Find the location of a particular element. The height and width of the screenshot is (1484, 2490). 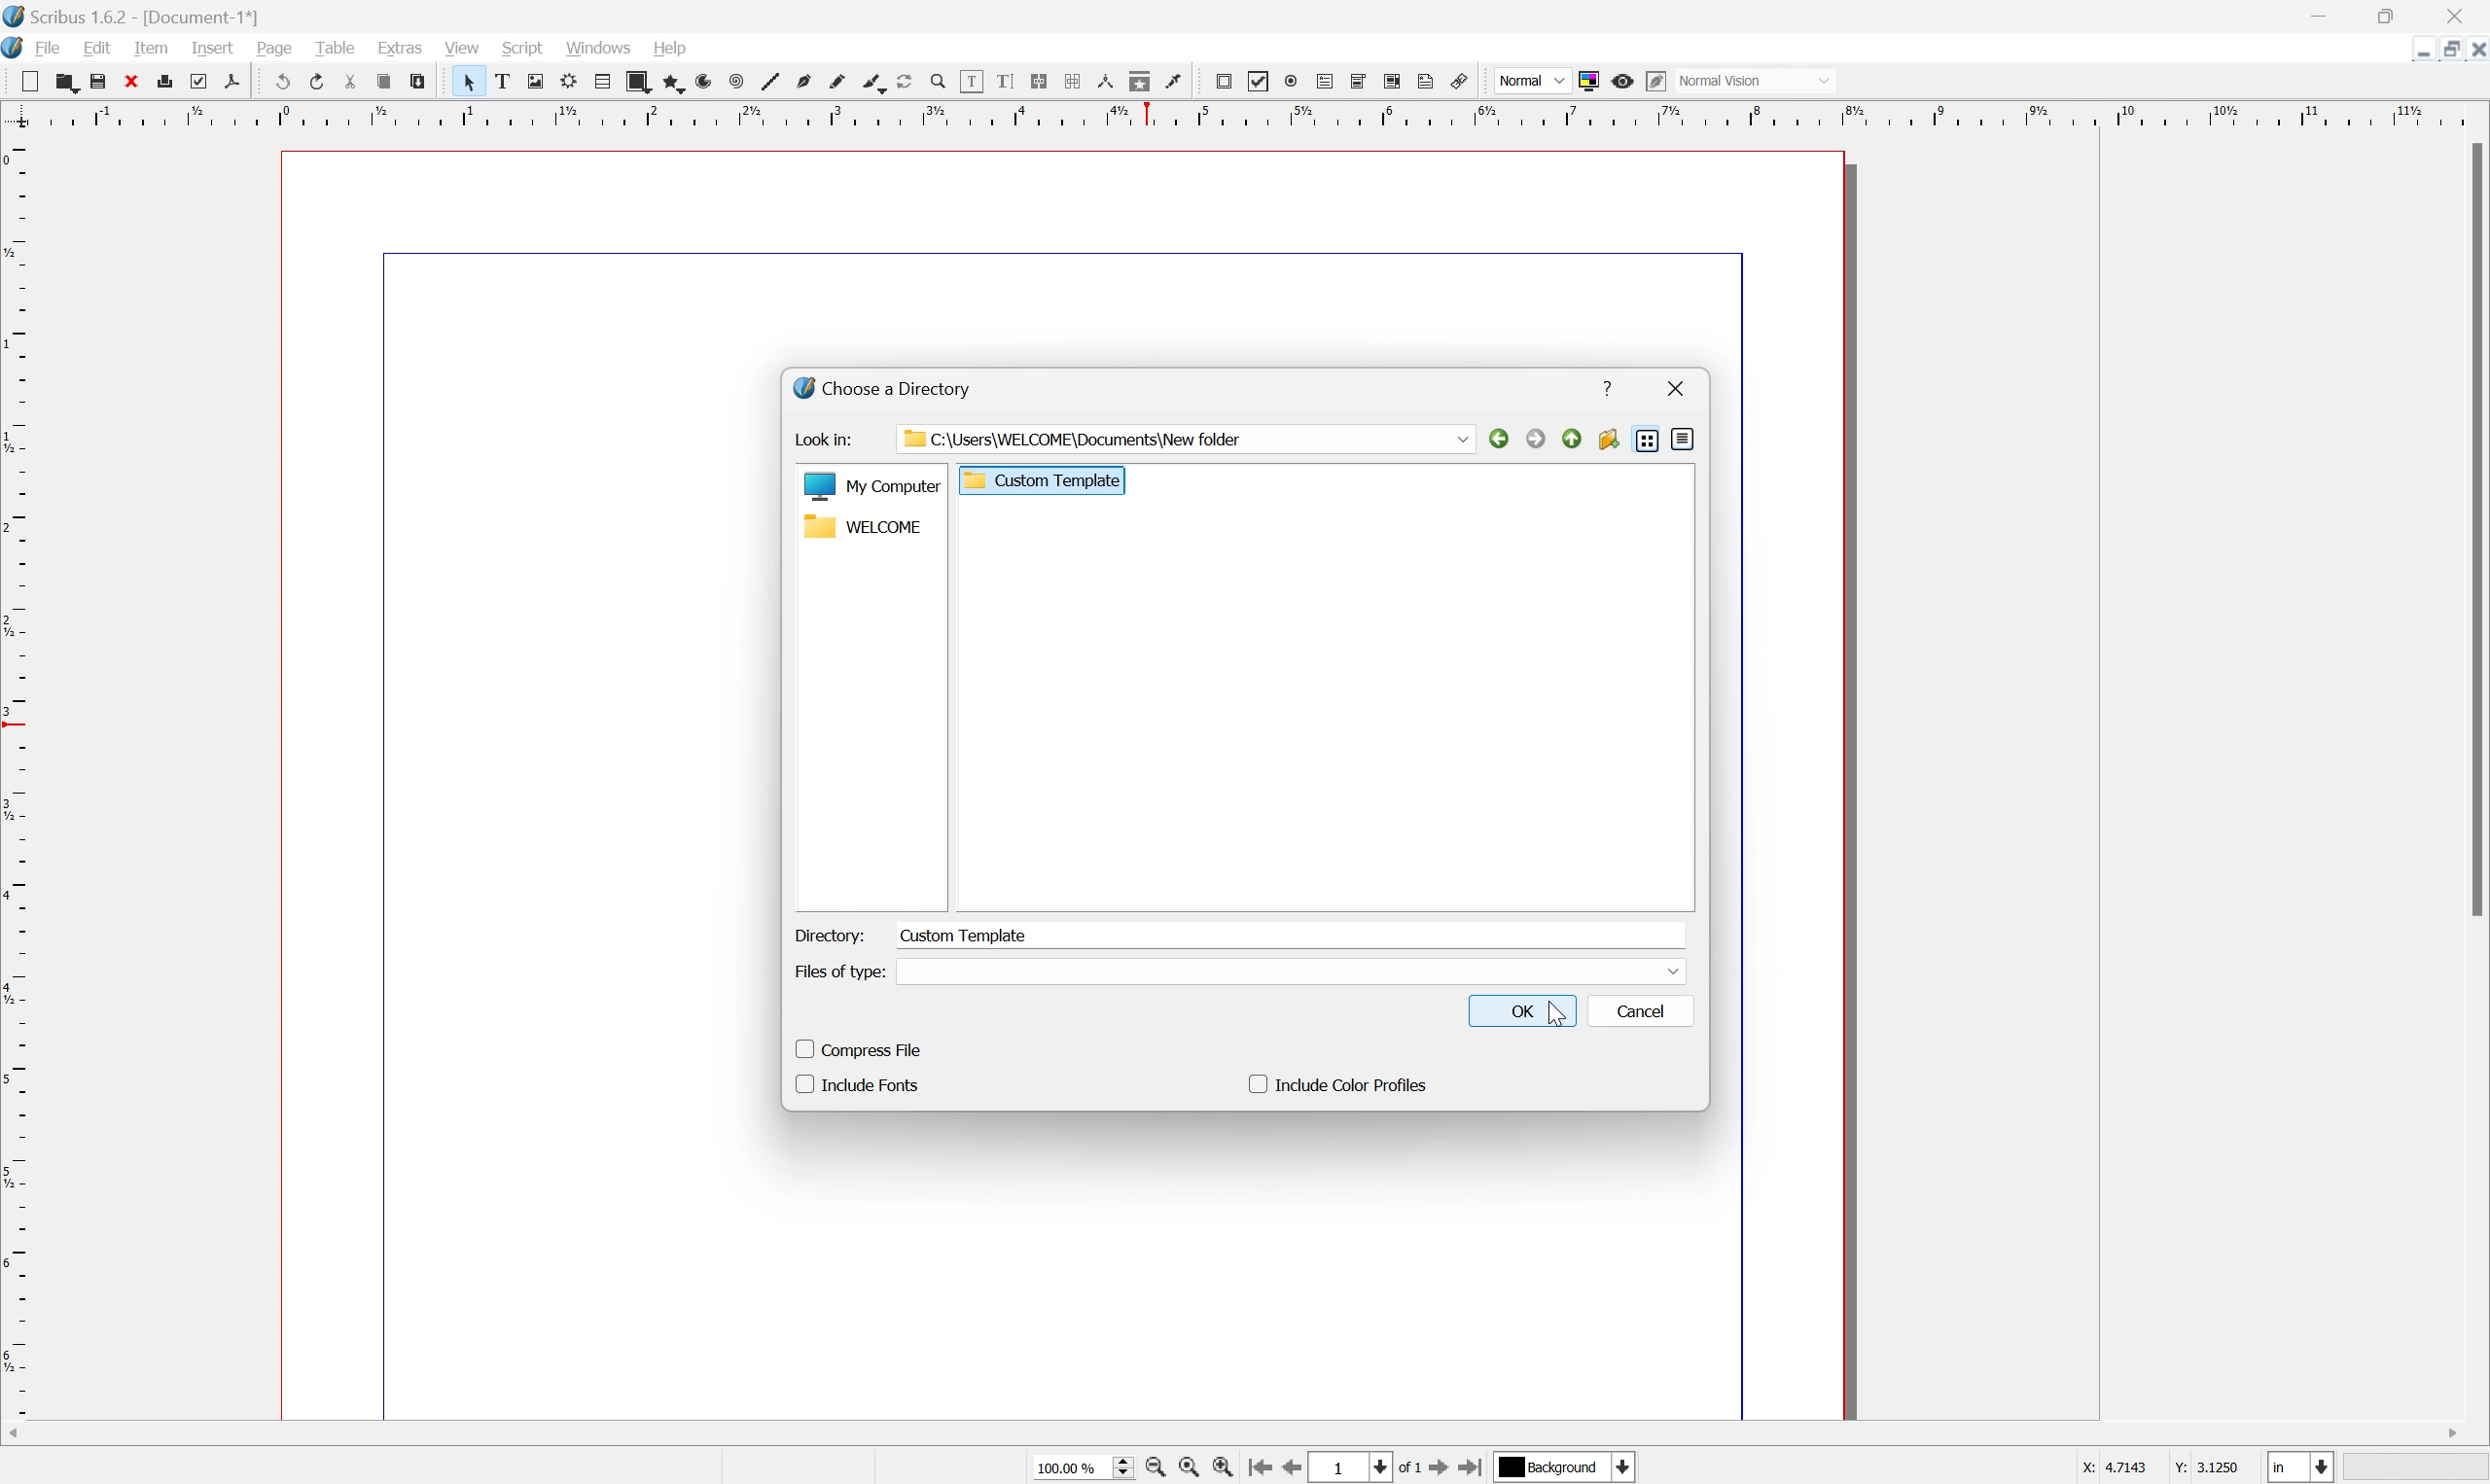

100.00% is located at coordinates (1086, 1468).